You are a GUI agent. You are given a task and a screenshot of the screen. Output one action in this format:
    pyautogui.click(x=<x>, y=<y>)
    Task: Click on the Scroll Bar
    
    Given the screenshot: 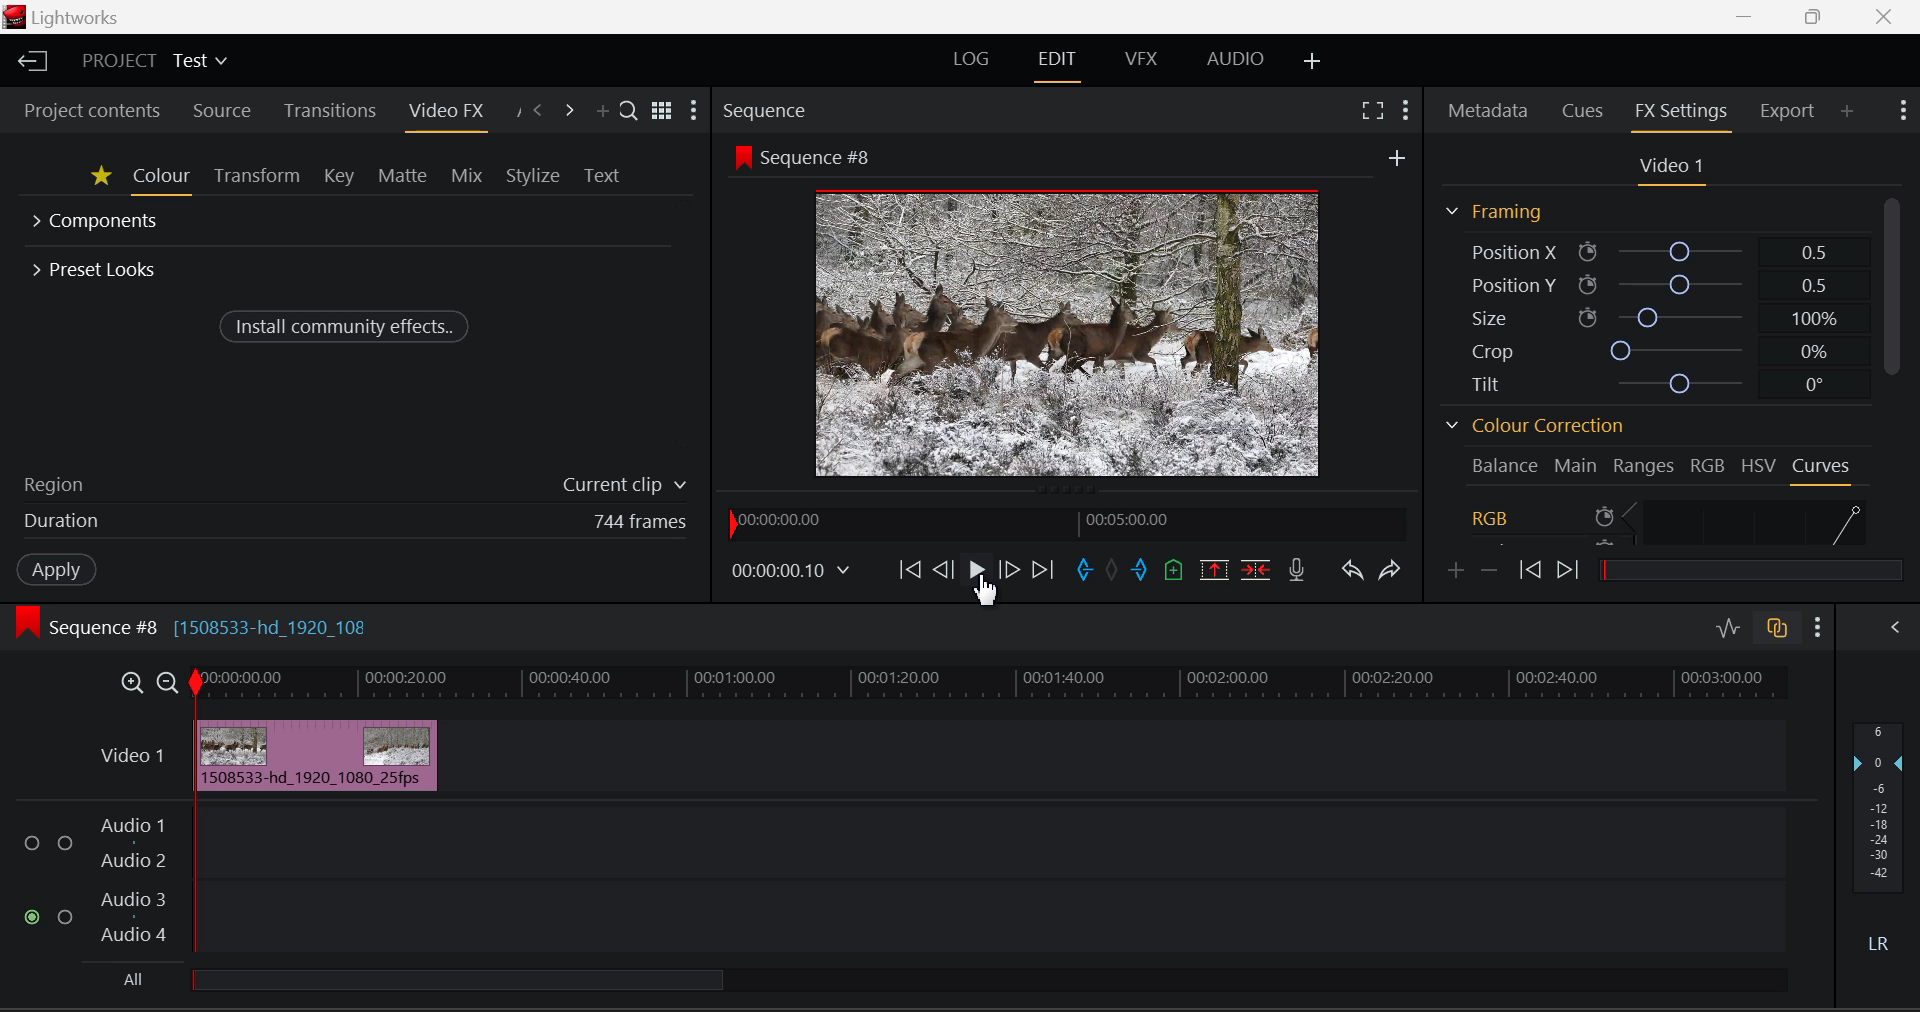 What is the action you would take?
    pyautogui.click(x=1897, y=373)
    